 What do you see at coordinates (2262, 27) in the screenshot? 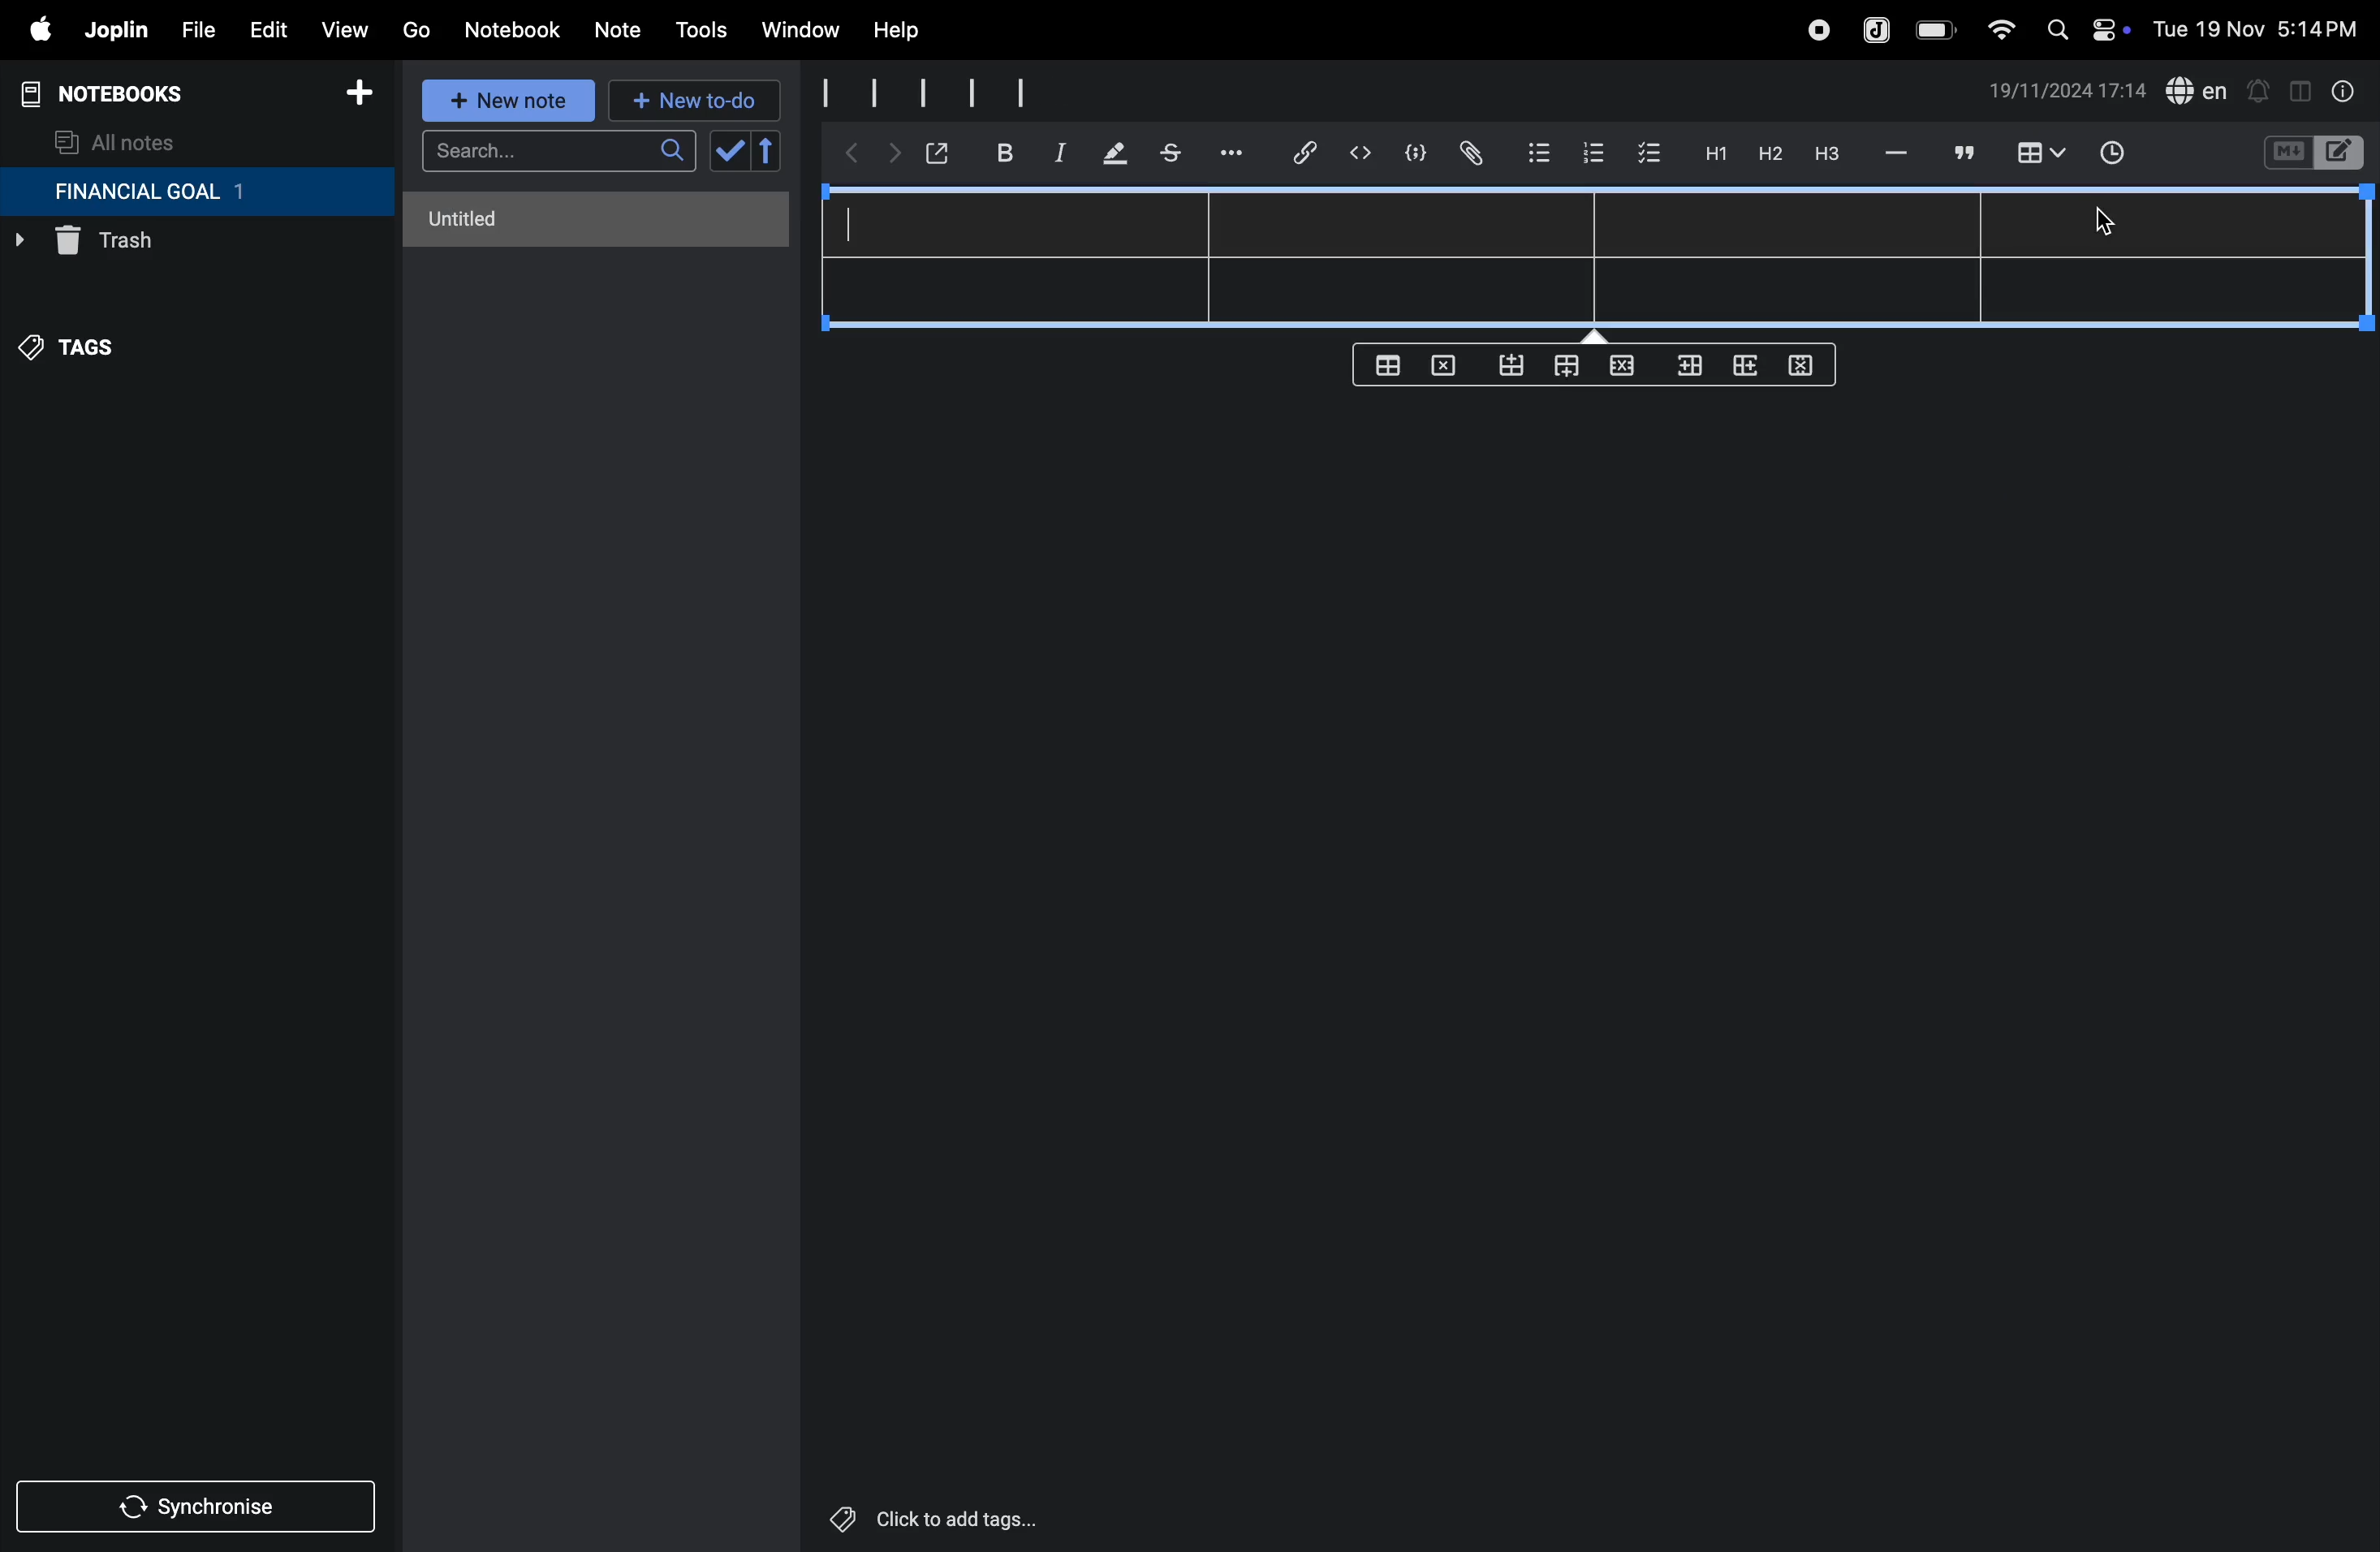
I see `date and time` at bounding box center [2262, 27].